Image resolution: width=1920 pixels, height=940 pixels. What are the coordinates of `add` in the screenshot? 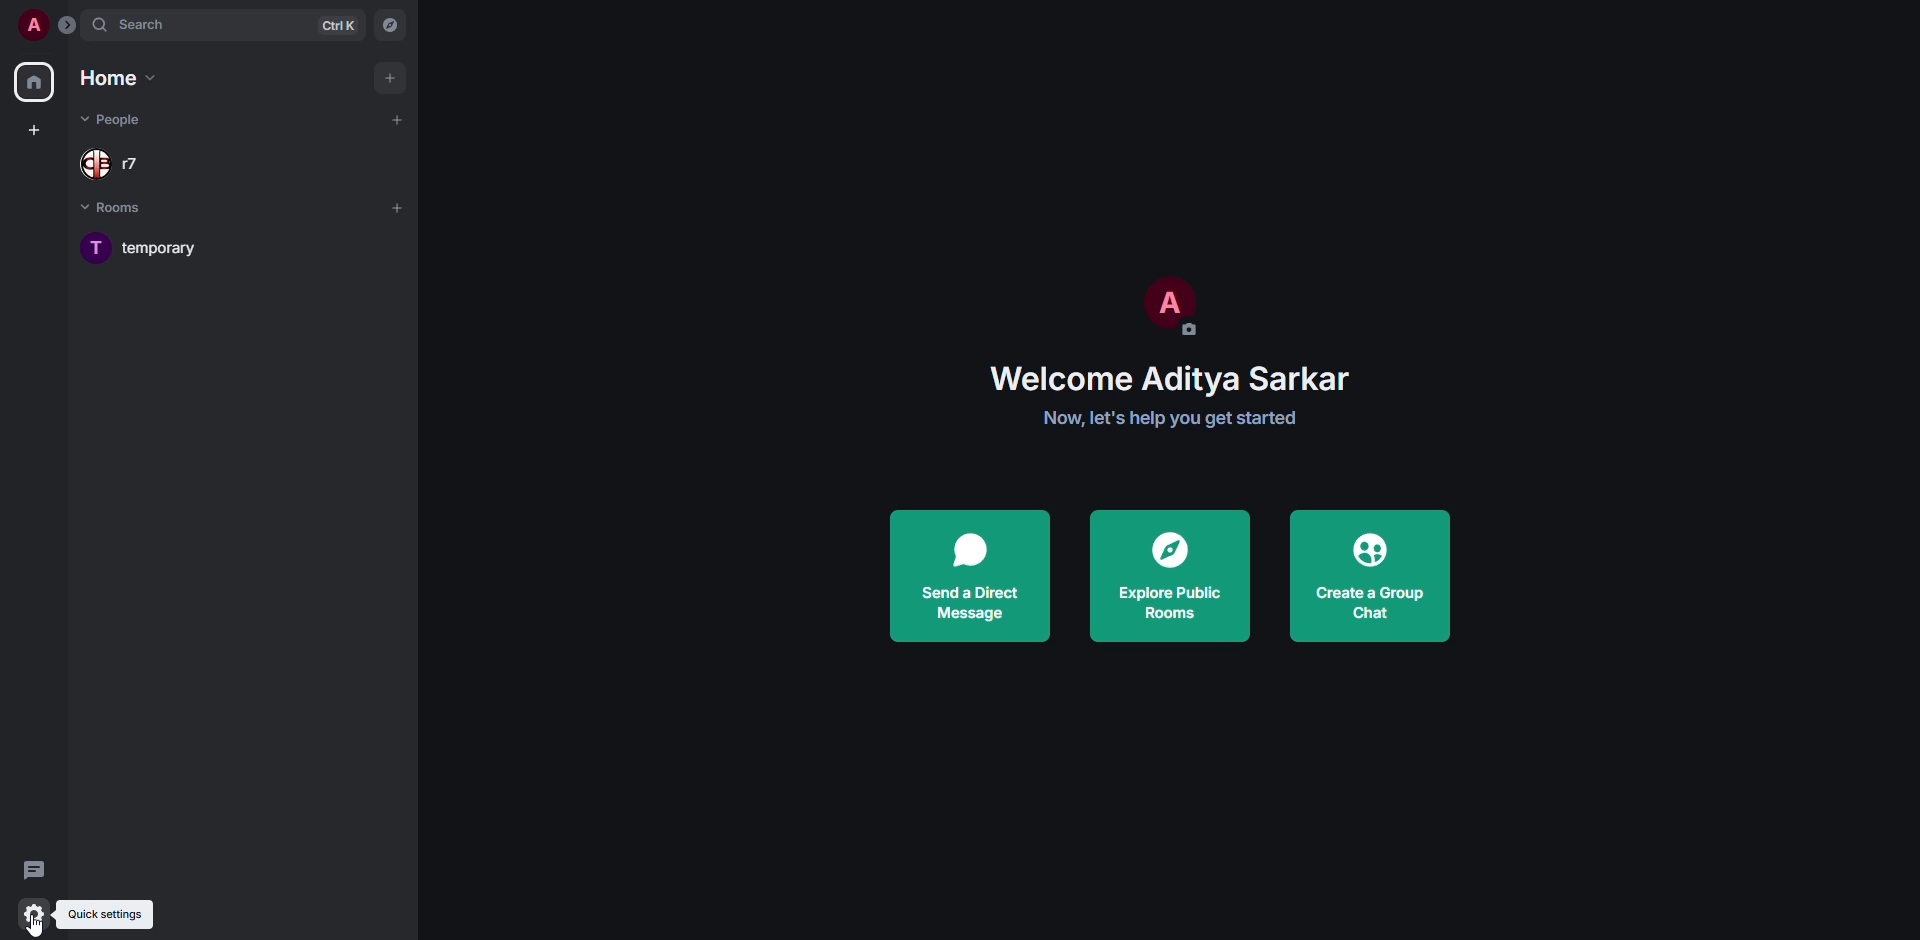 It's located at (396, 208).